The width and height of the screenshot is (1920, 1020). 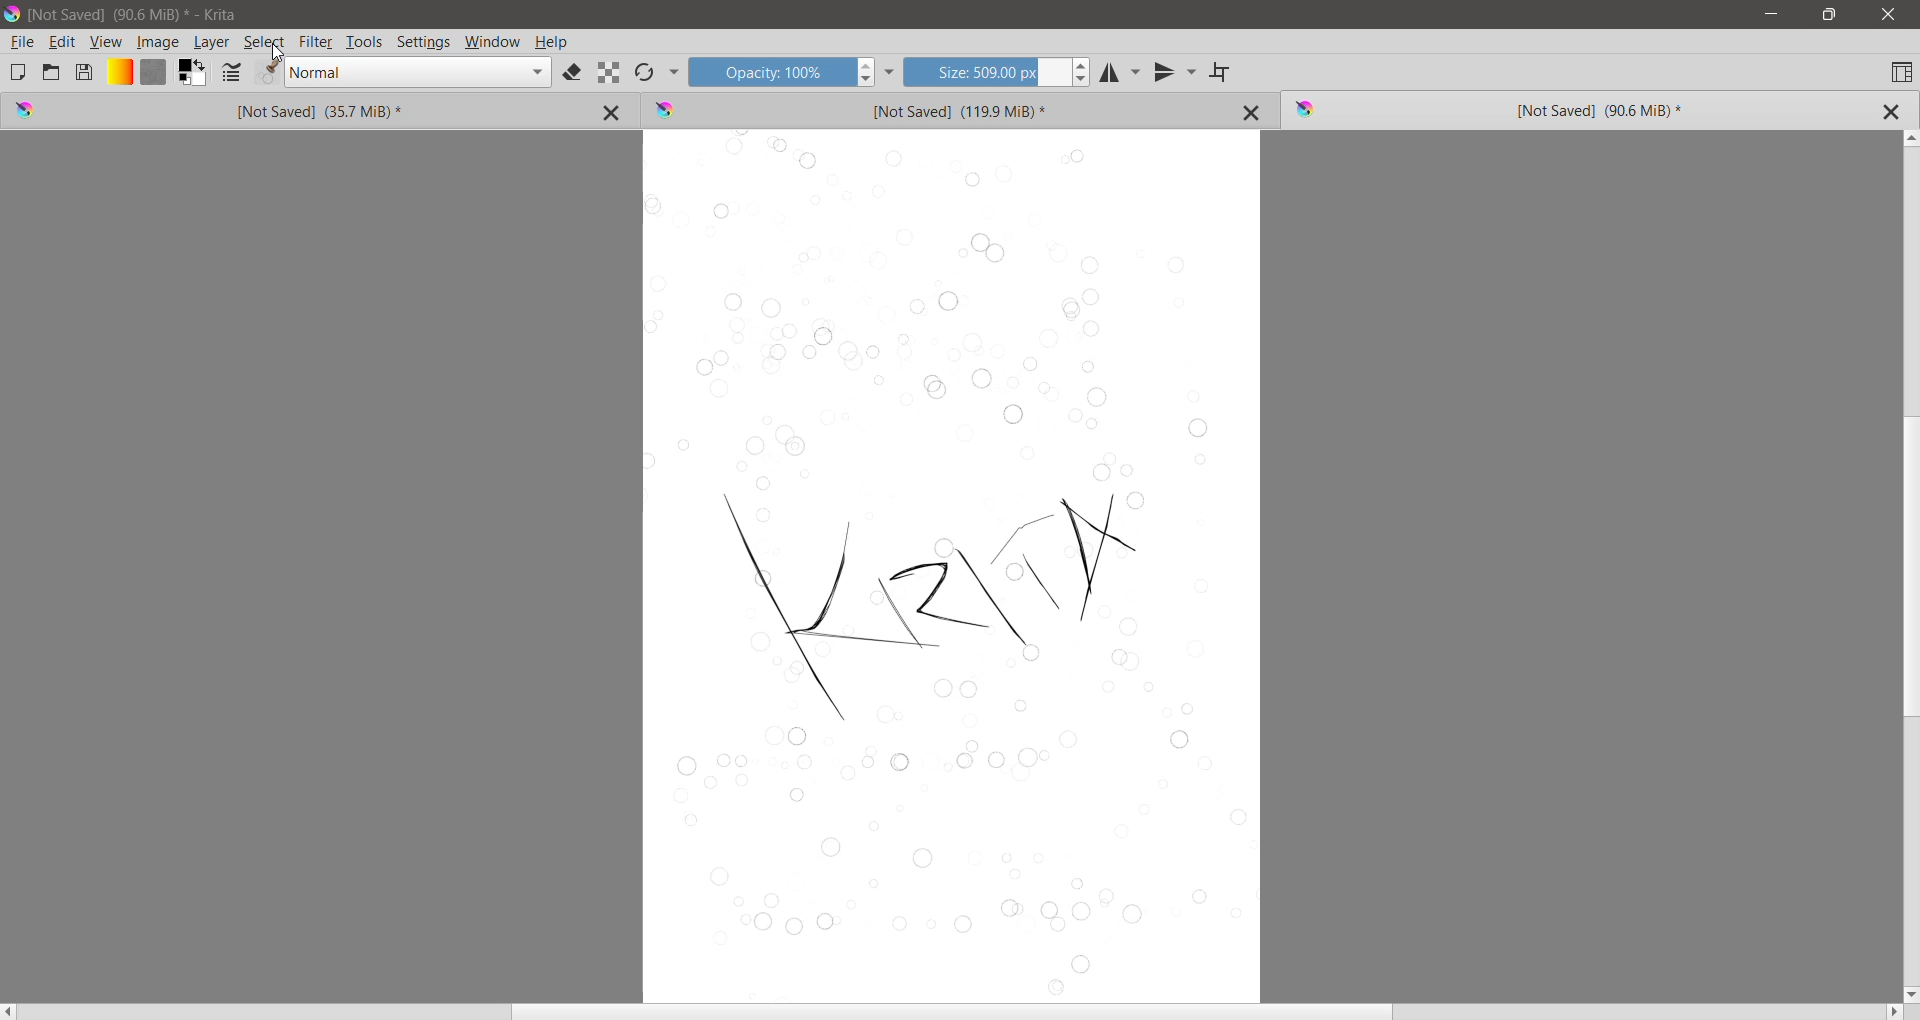 What do you see at coordinates (493, 43) in the screenshot?
I see `Window` at bounding box center [493, 43].